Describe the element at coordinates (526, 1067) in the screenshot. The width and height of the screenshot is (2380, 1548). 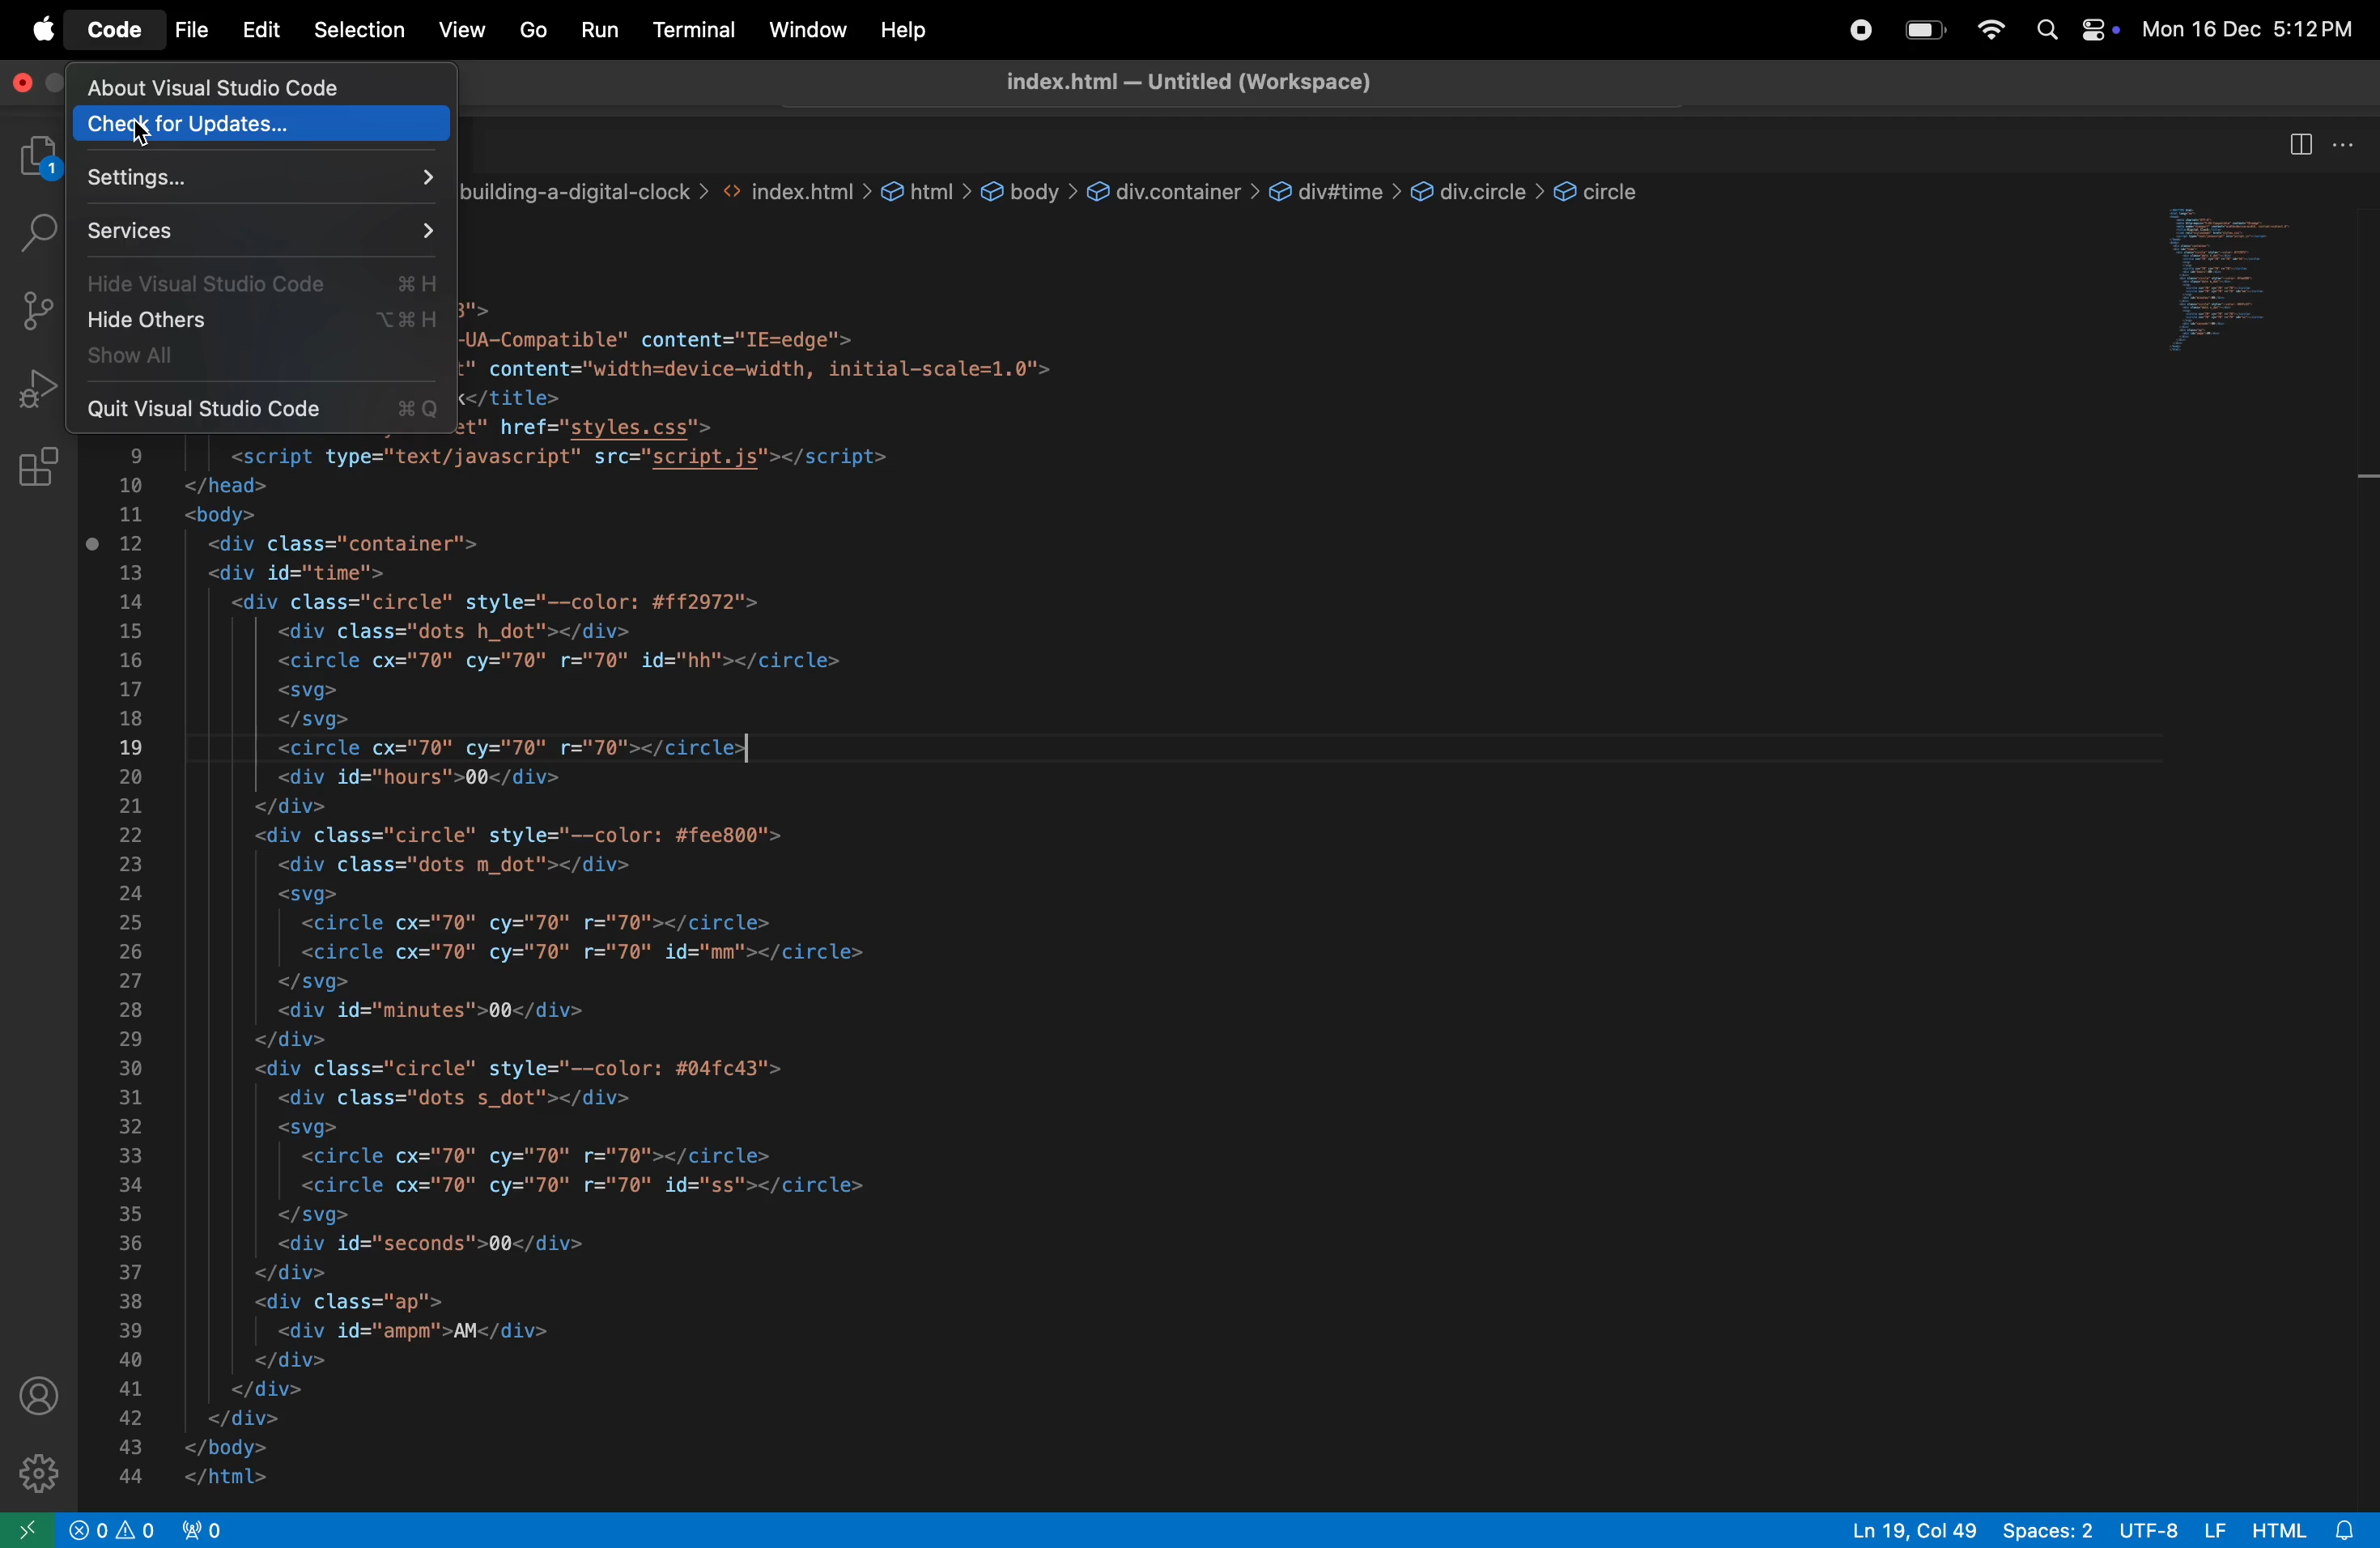
I see `<div class="circle" style="--color: #04fc43">` at that location.